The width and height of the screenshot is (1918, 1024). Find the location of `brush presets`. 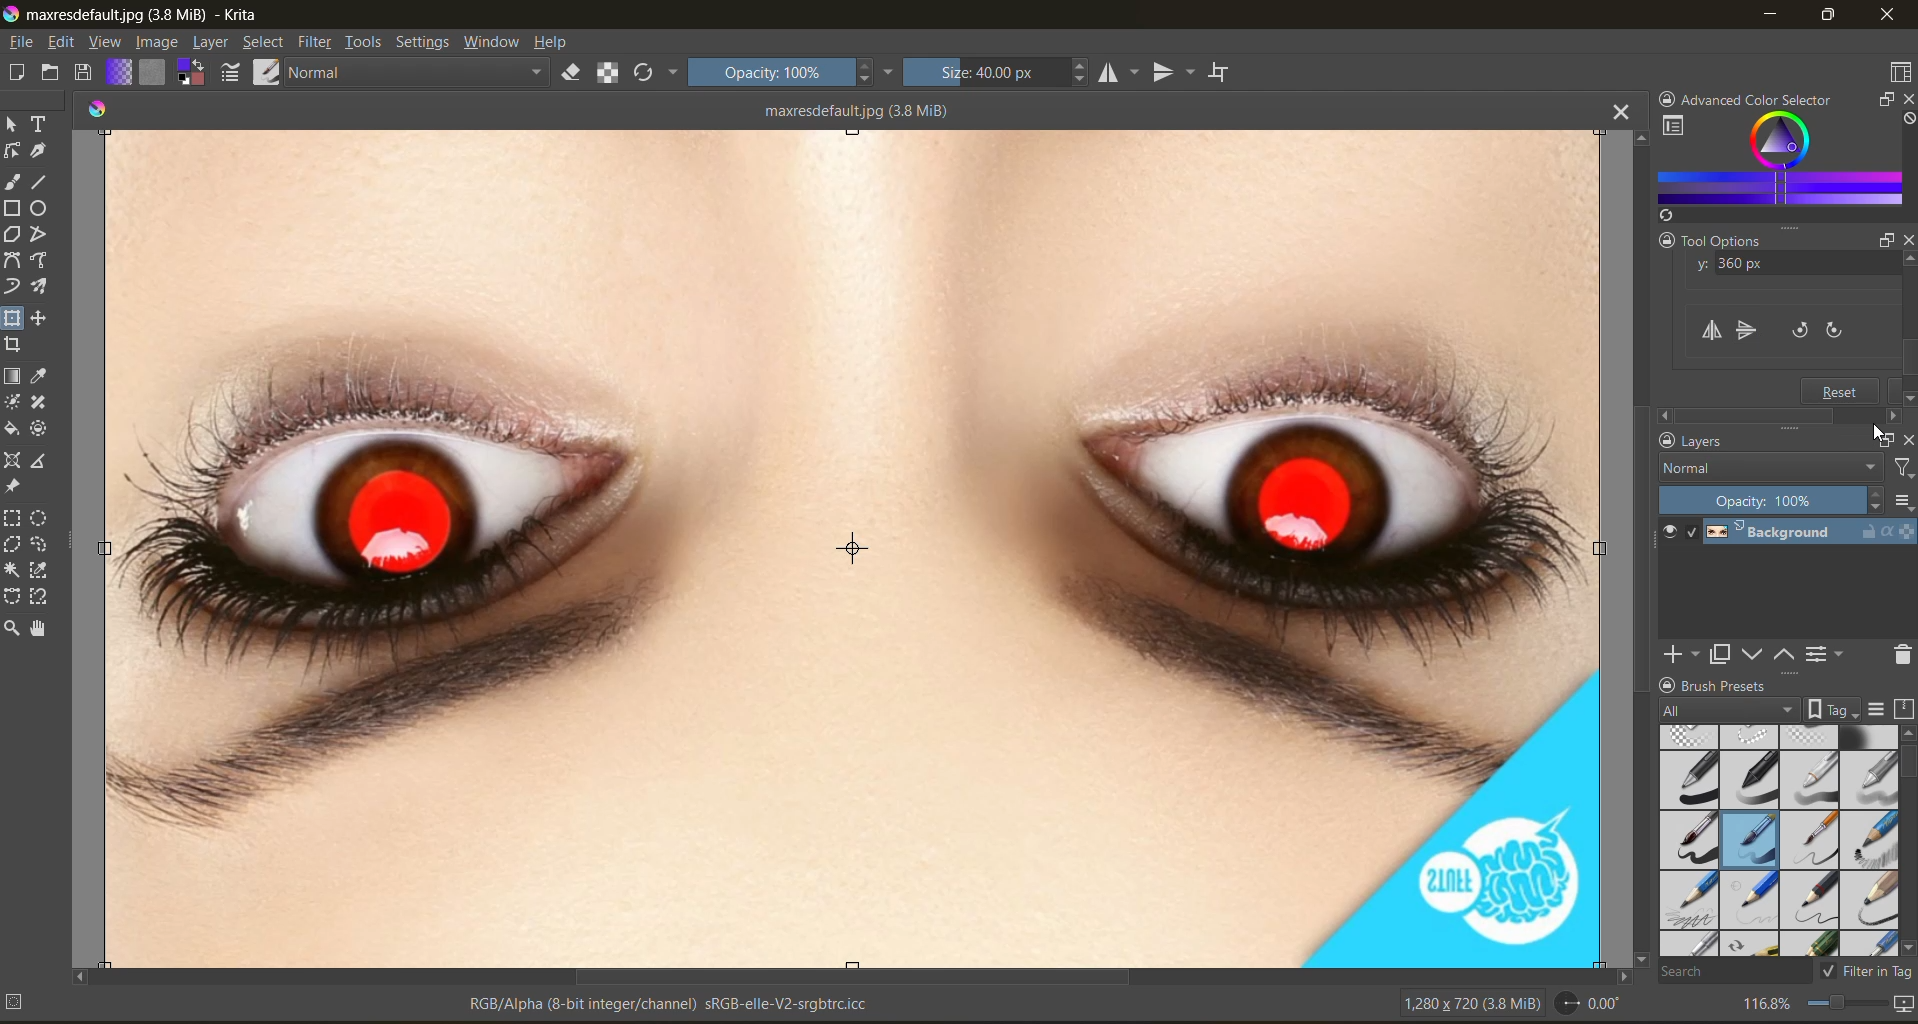

brush presets is located at coordinates (1779, 841).